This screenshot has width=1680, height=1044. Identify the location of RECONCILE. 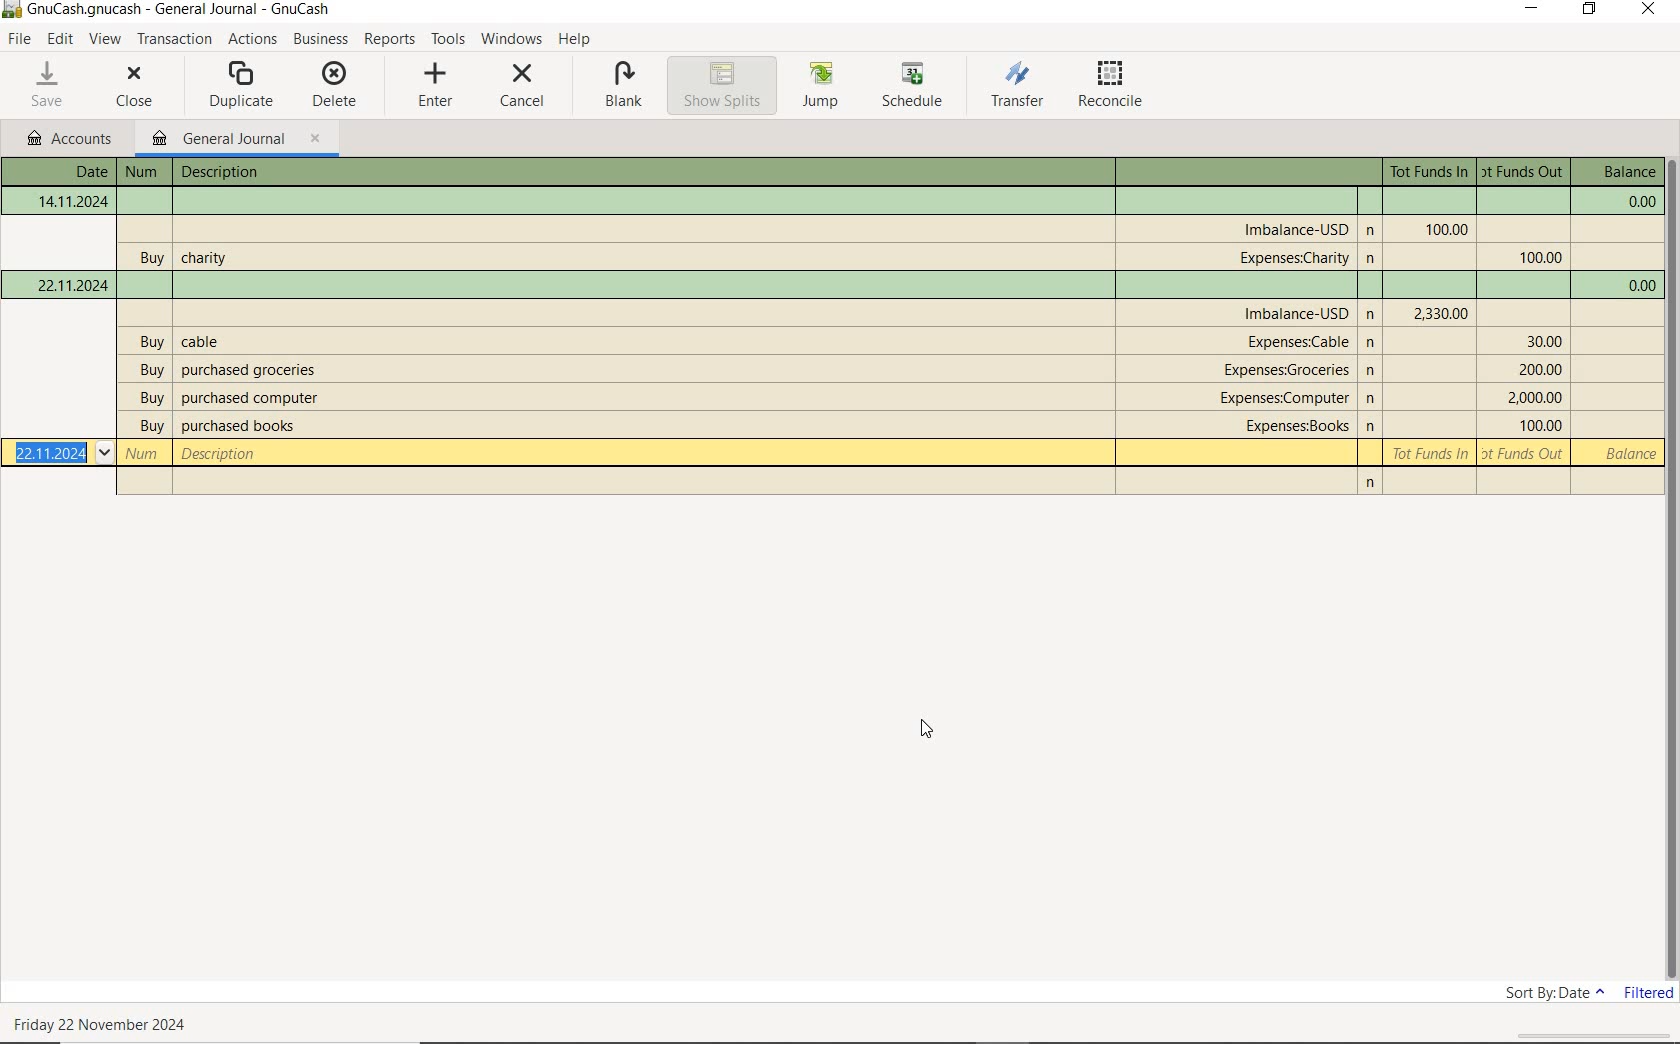
(1110, 87).